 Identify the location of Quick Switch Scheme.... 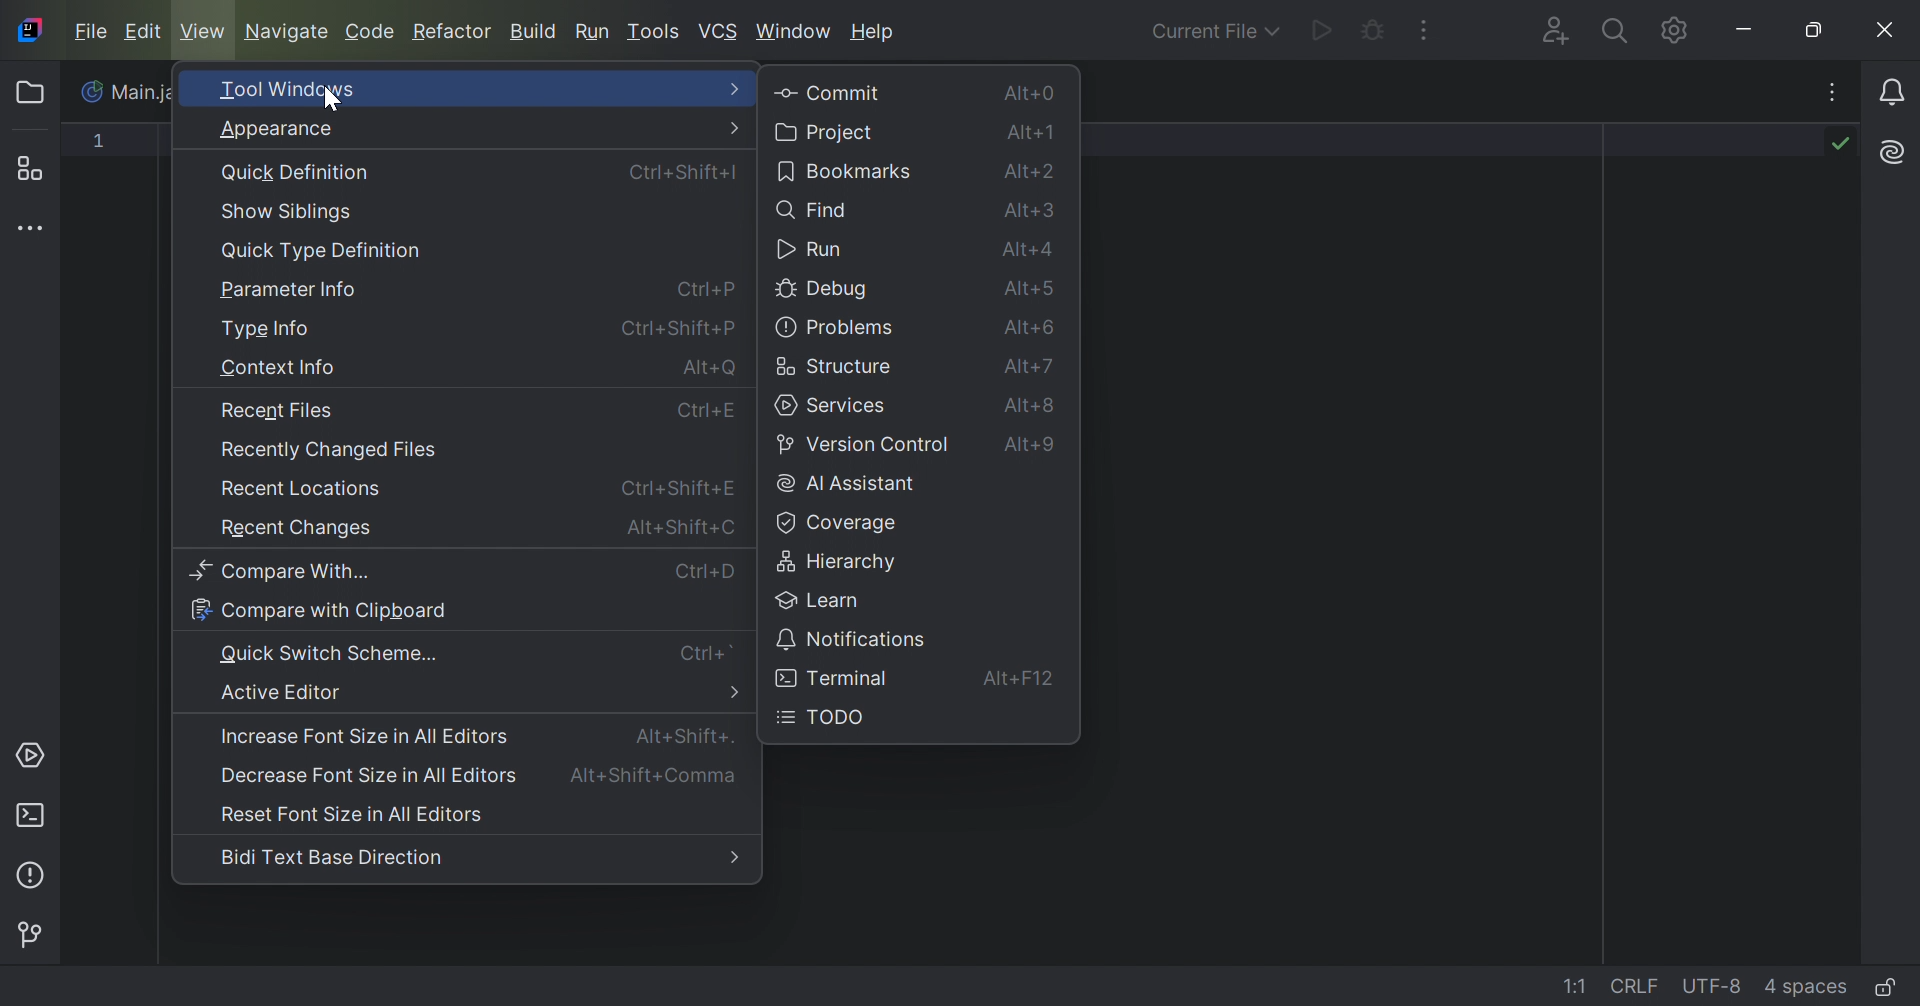
(329, 652).